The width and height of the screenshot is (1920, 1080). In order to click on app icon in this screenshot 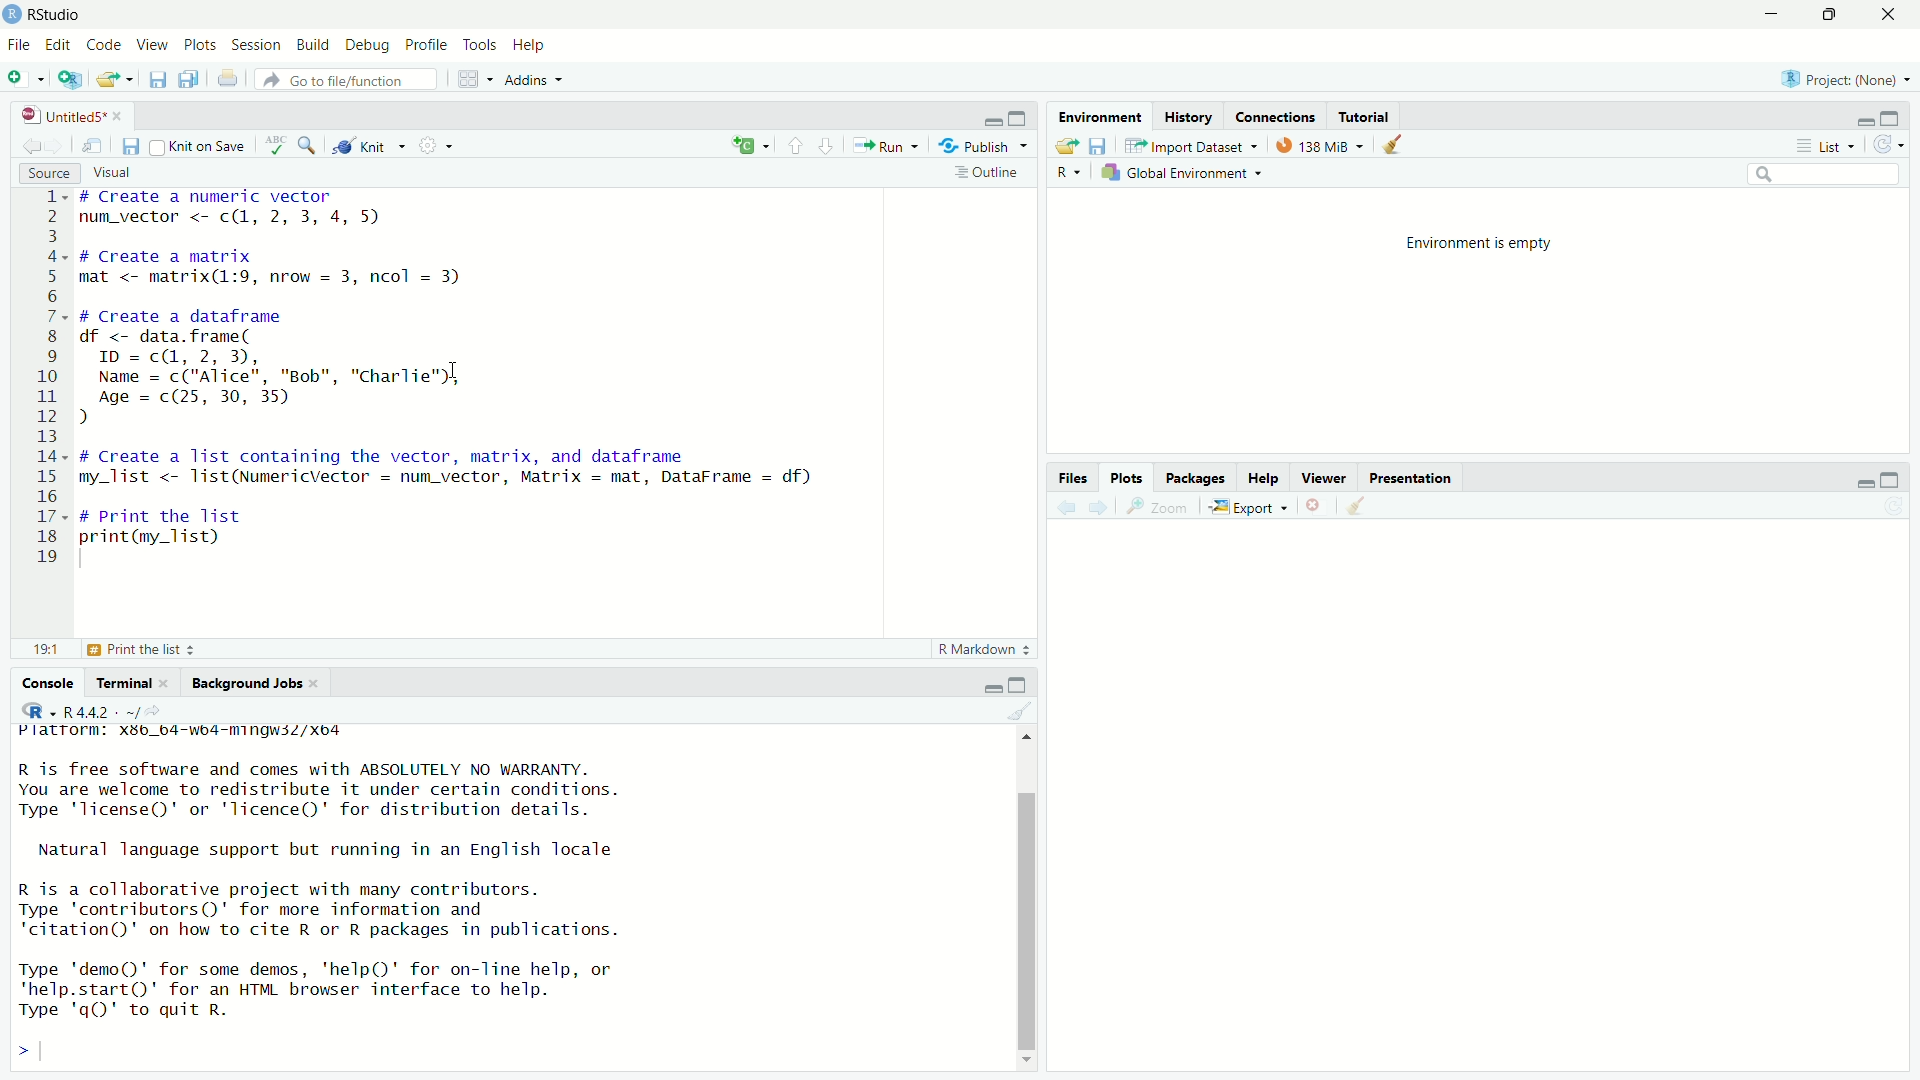, I will do `click(13, 13)`.